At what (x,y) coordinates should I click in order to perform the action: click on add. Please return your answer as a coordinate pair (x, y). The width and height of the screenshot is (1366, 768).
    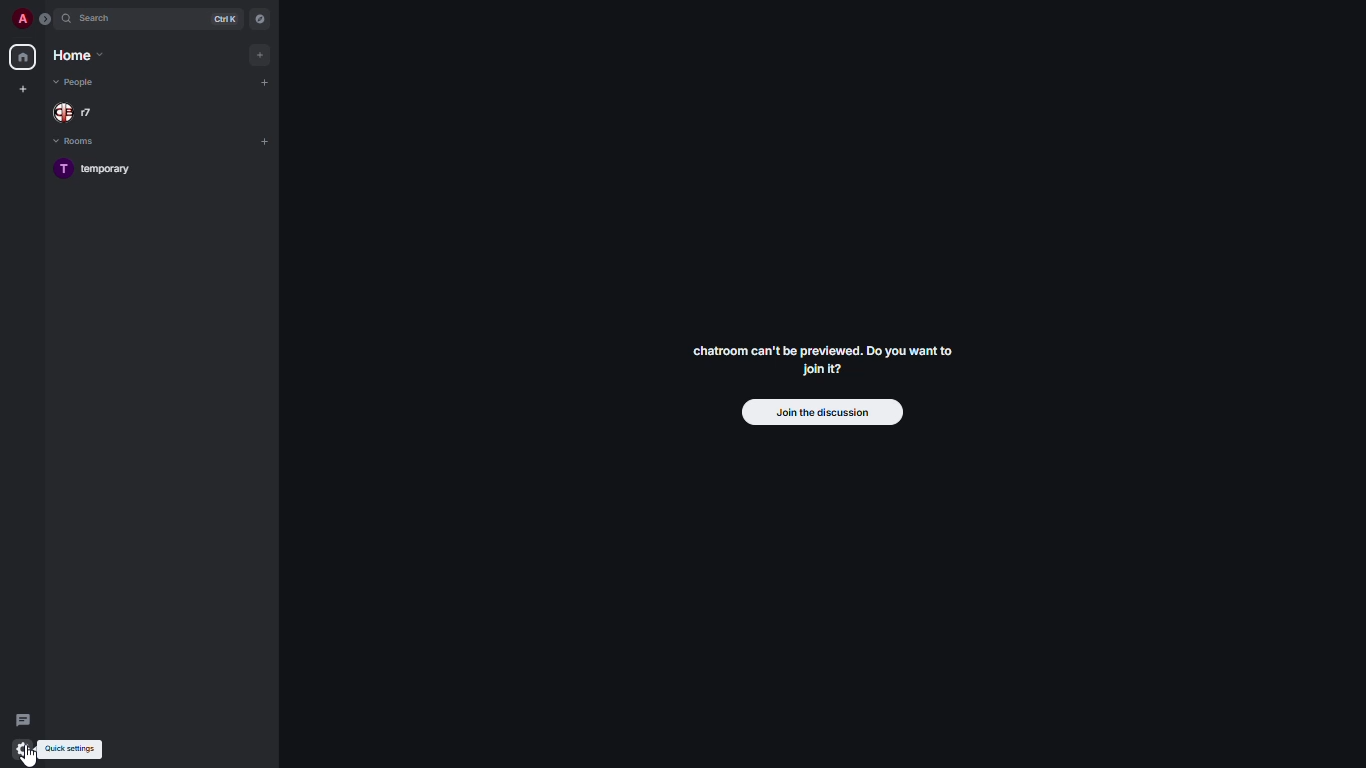
    Looking at the image, I should click on (265, 82).